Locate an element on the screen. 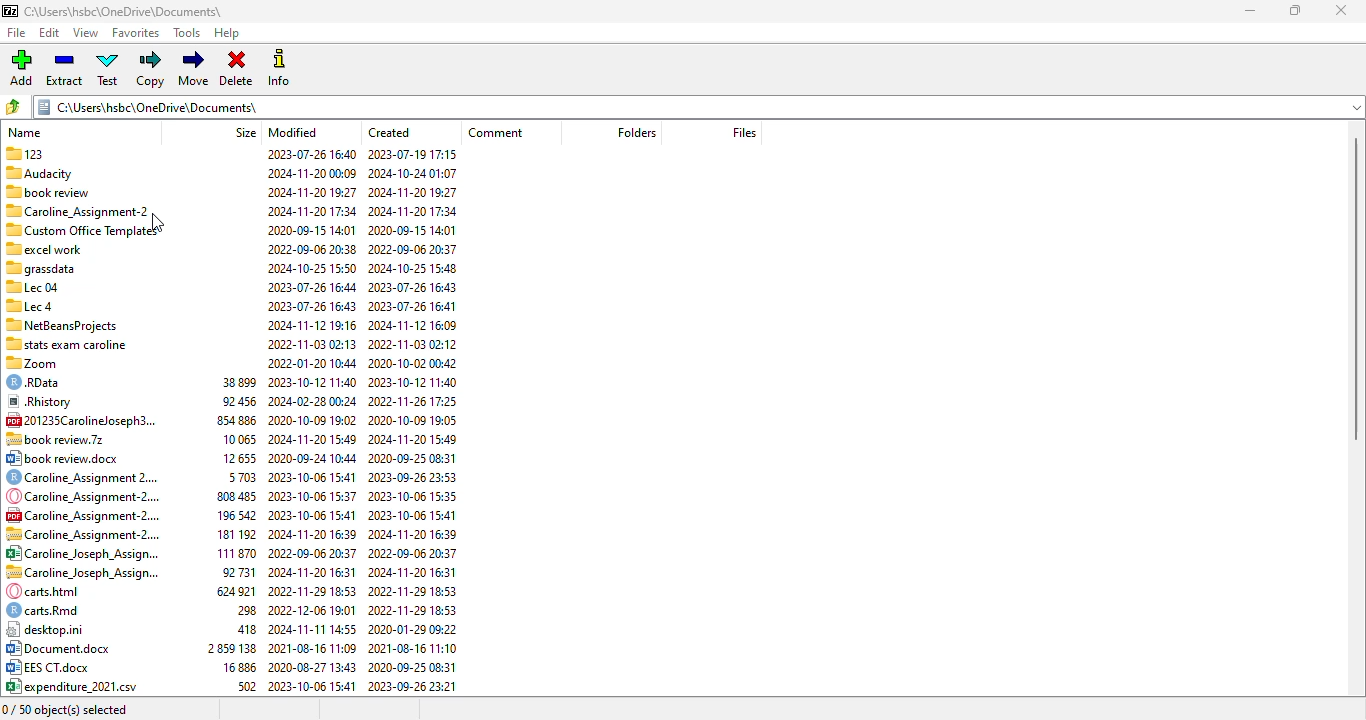 The height and width of the screenshot is (720, 1366). 298 is located at coordinates (239, 610).